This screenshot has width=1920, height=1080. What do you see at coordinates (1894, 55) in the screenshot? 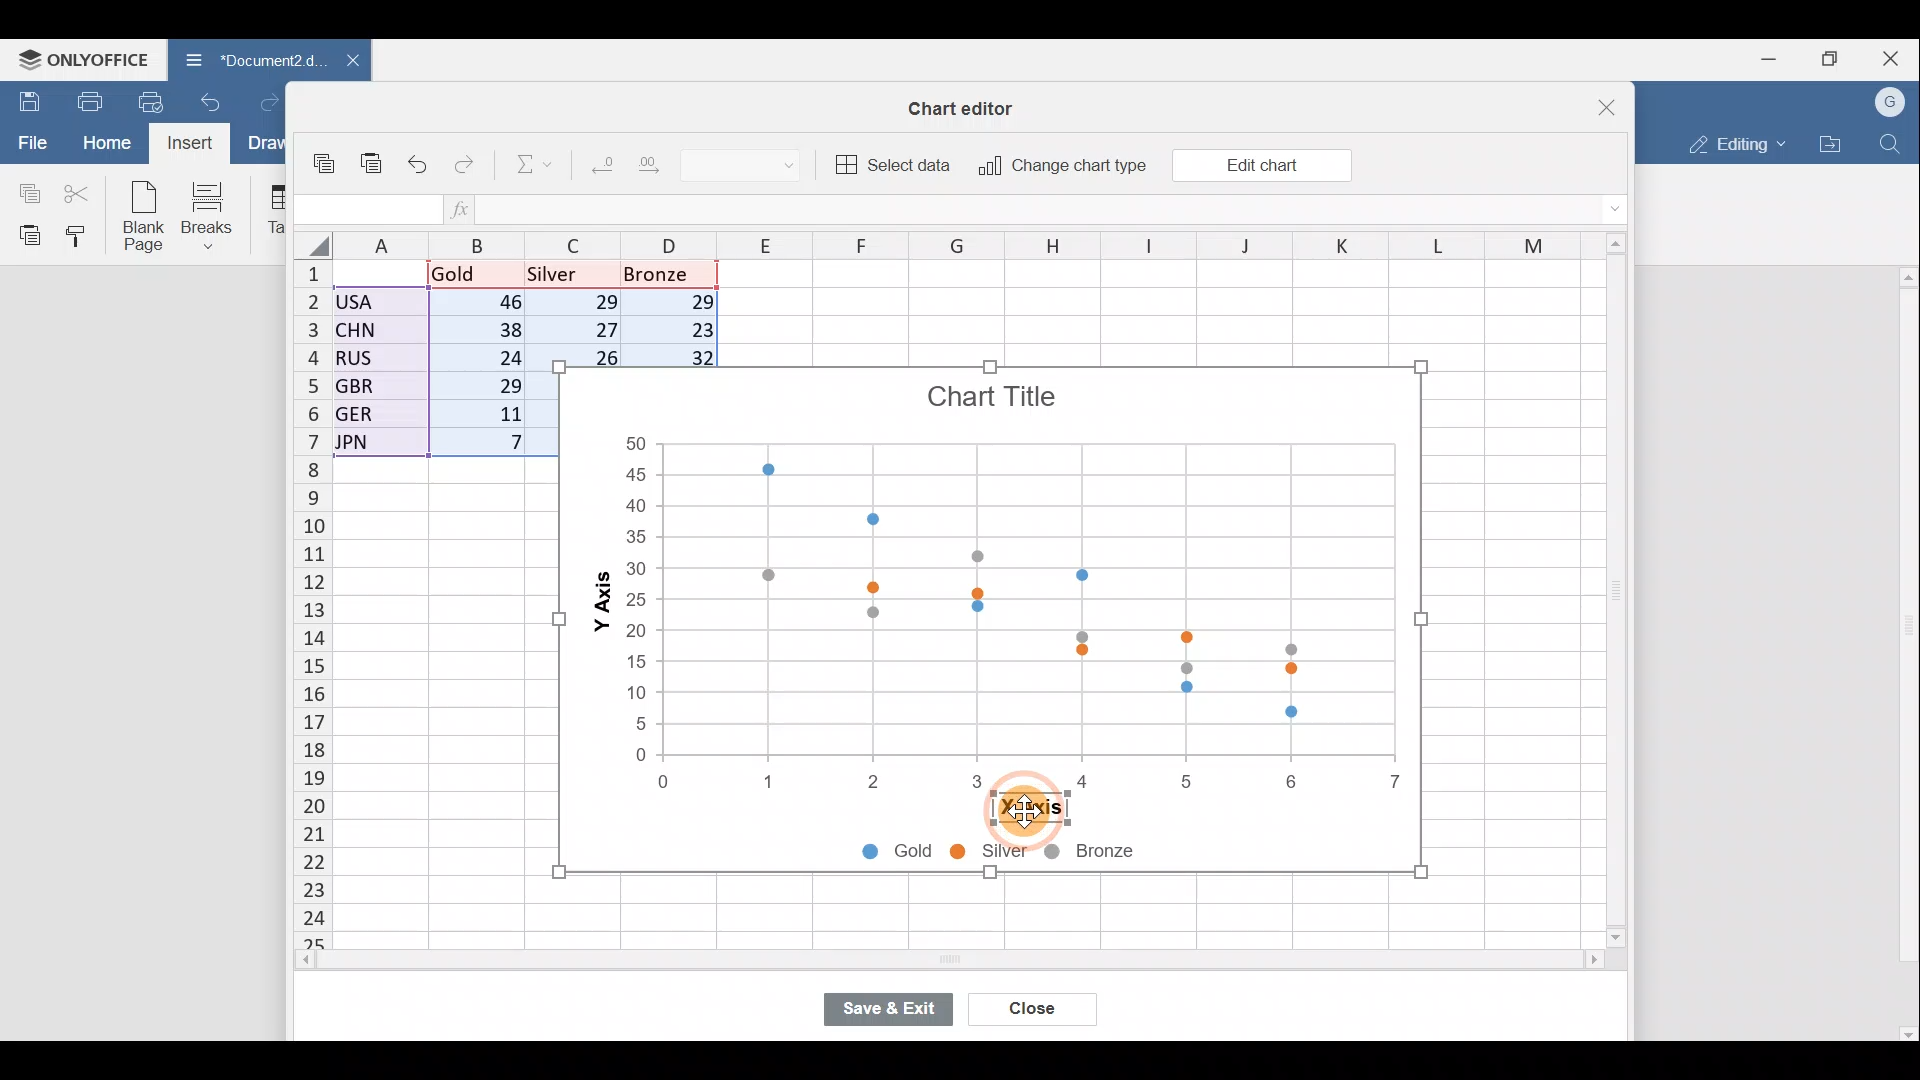
I see `Close` at bounding box center [1894, 55].